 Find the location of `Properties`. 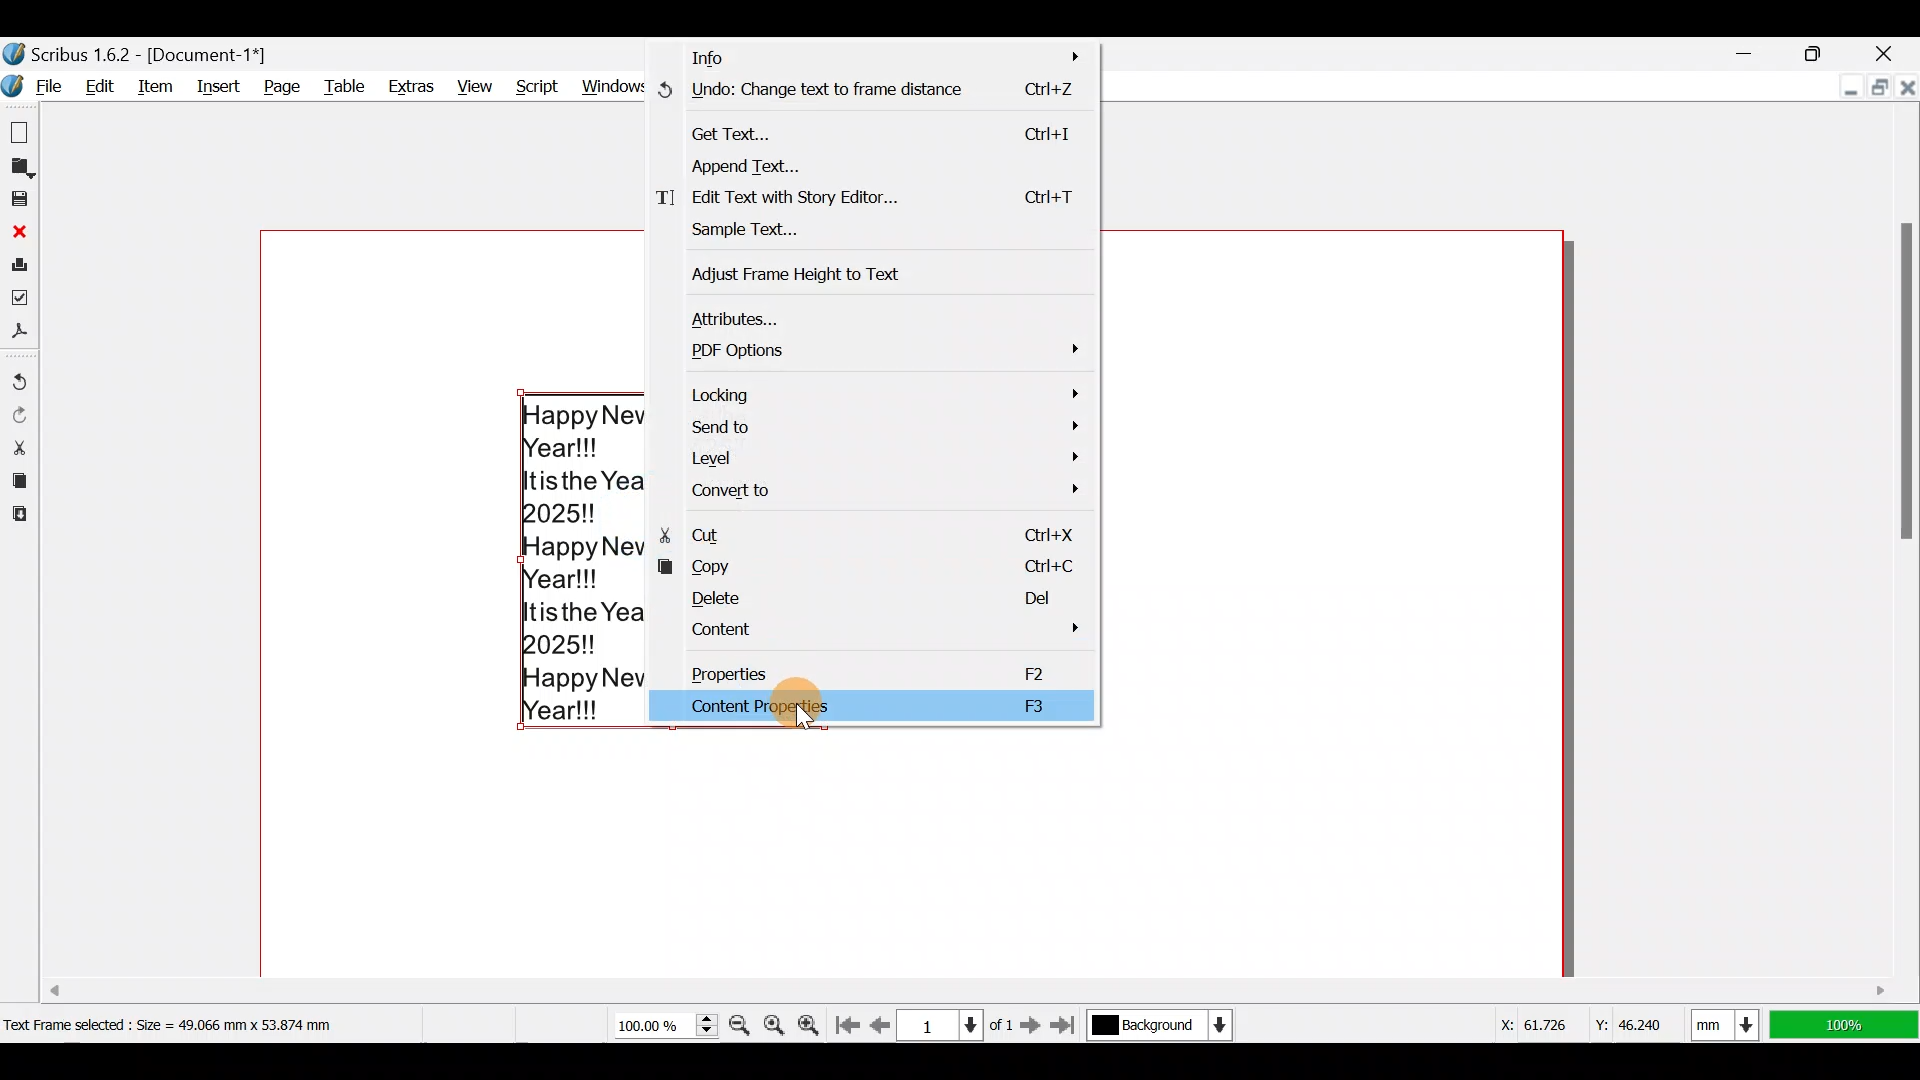

Properties is located at coordinates (888, 670).